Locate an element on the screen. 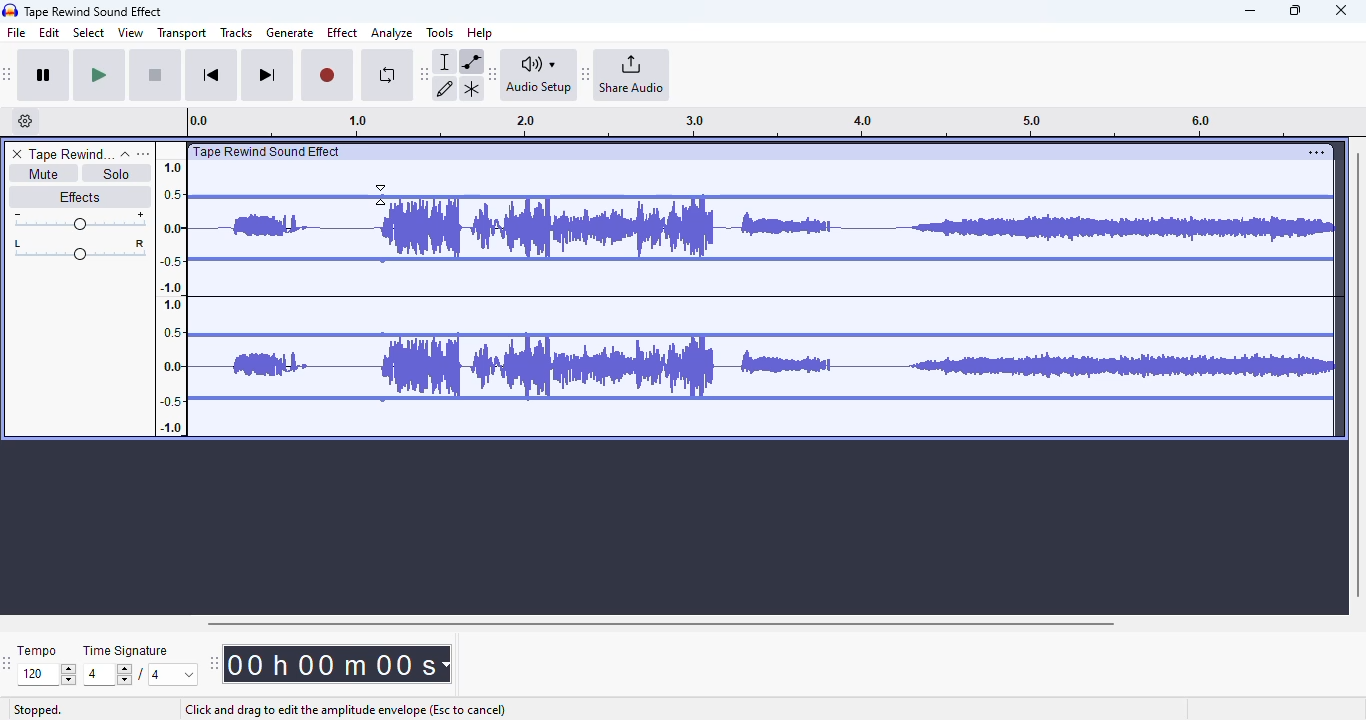  stopped is located at coordinates (38, 711).